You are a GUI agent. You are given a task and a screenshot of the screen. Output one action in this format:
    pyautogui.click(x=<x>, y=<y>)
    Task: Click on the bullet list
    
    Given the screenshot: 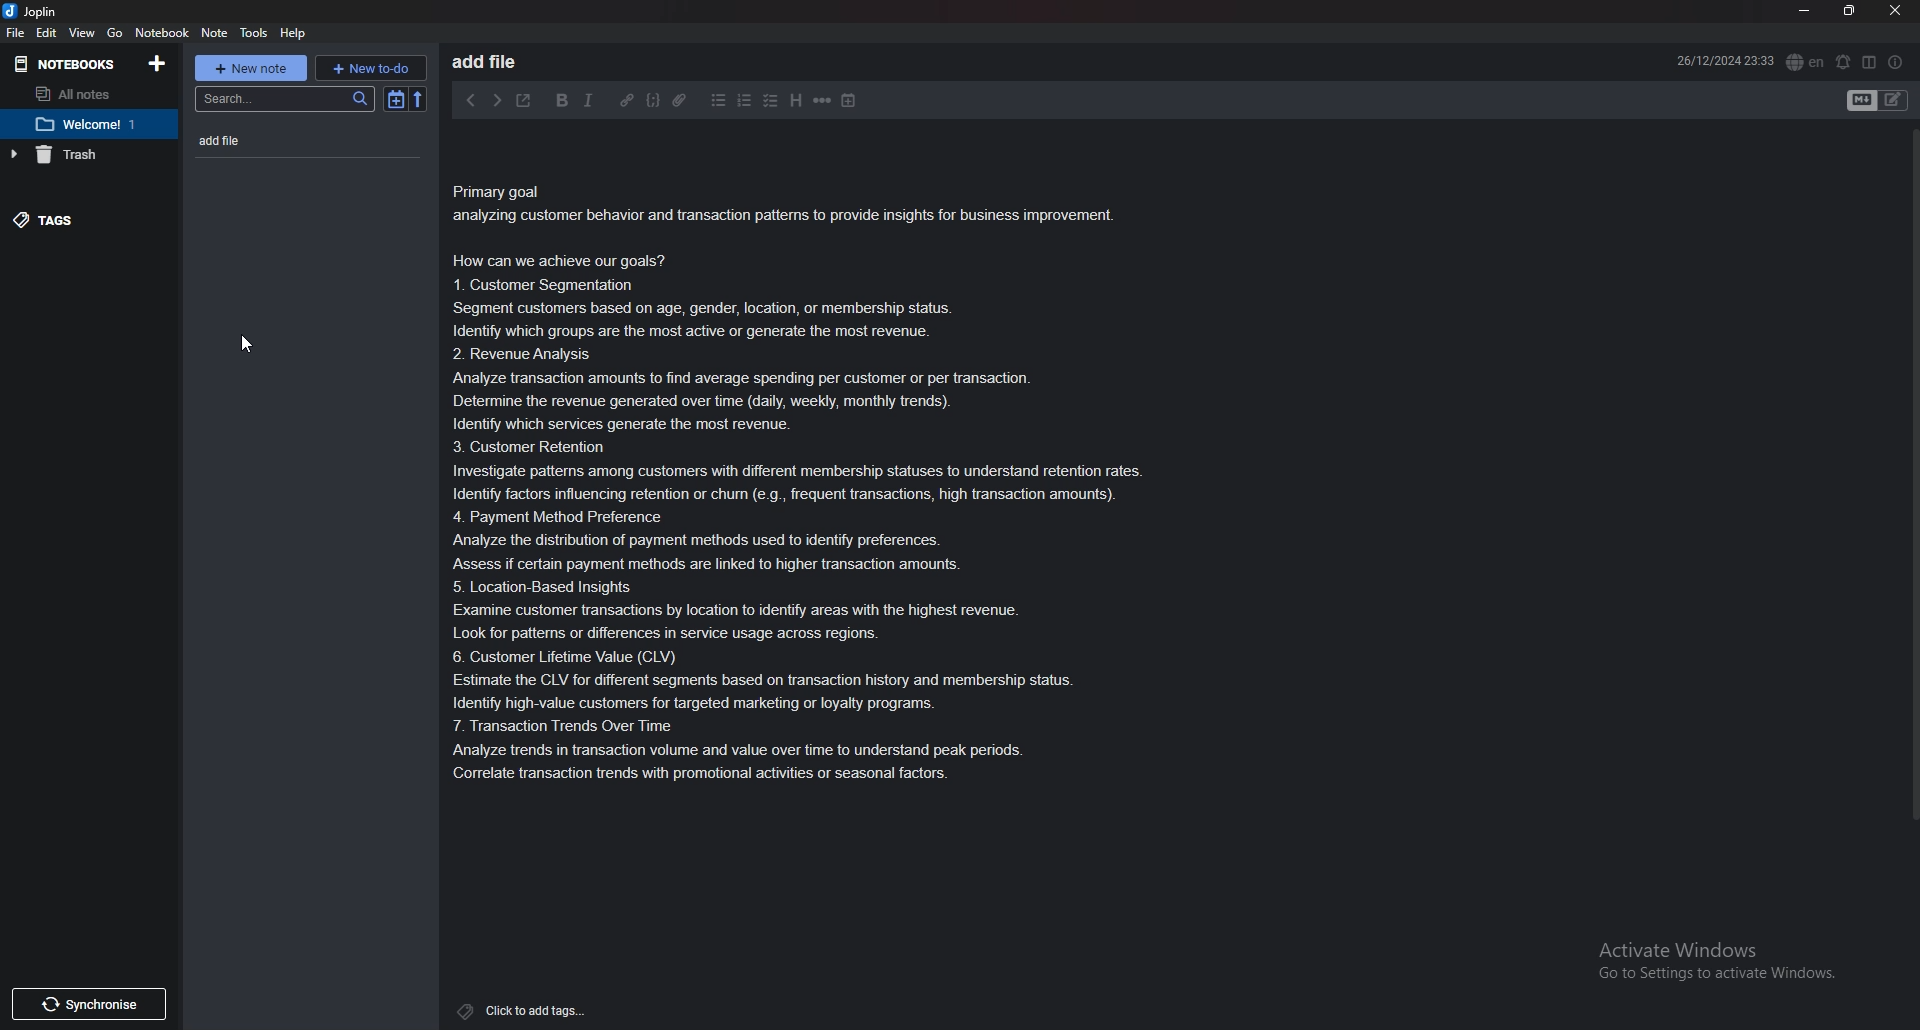 What is the action you would take?
    pyautogui.click(x=719, y=101)
    